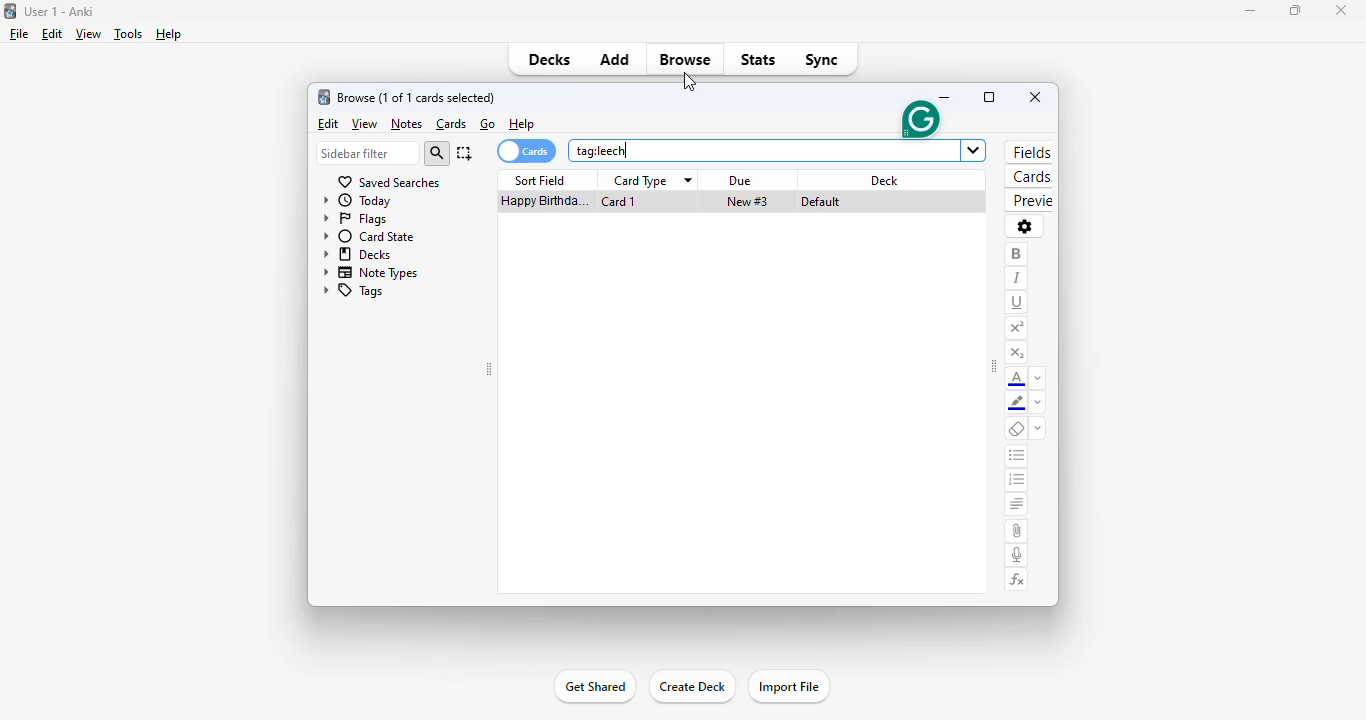  Describe the element at coordinates (1039, 427) in the screenshot. I see `select formatting to remove` at that location.